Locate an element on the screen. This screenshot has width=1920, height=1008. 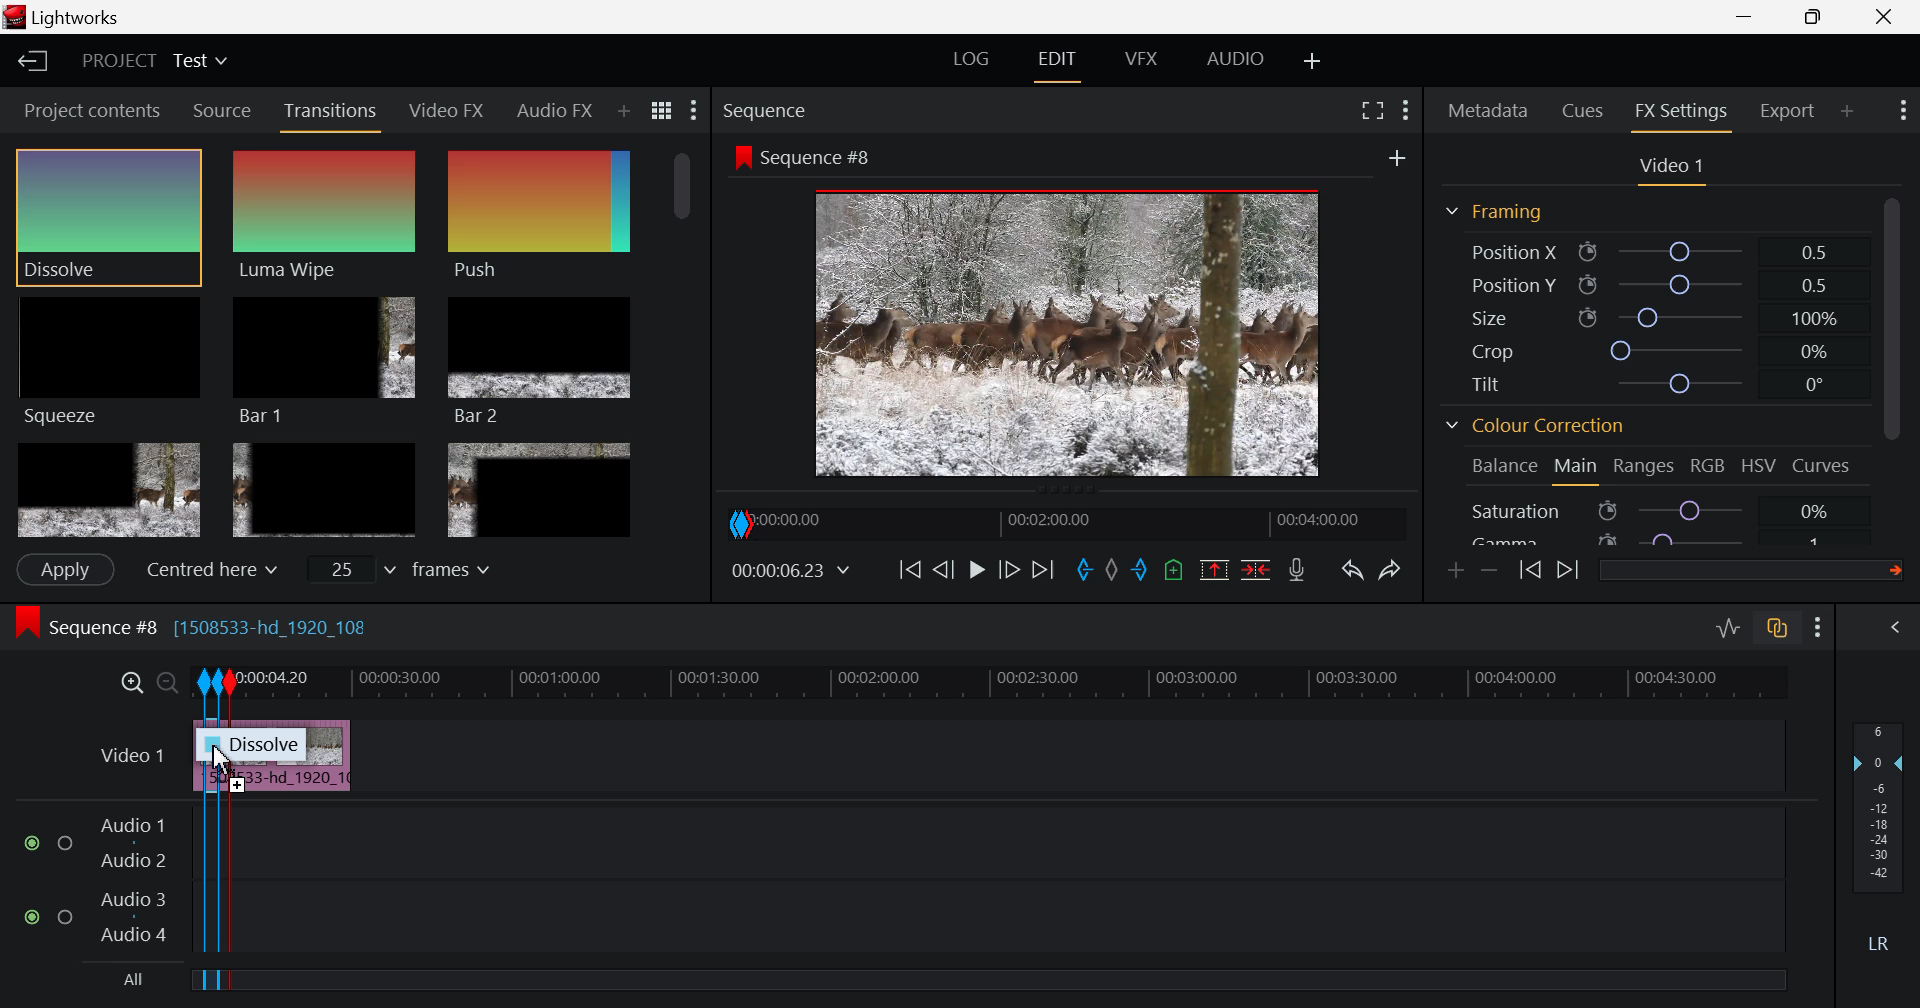
Scroll Bar is located at coordinates (1900, 361).